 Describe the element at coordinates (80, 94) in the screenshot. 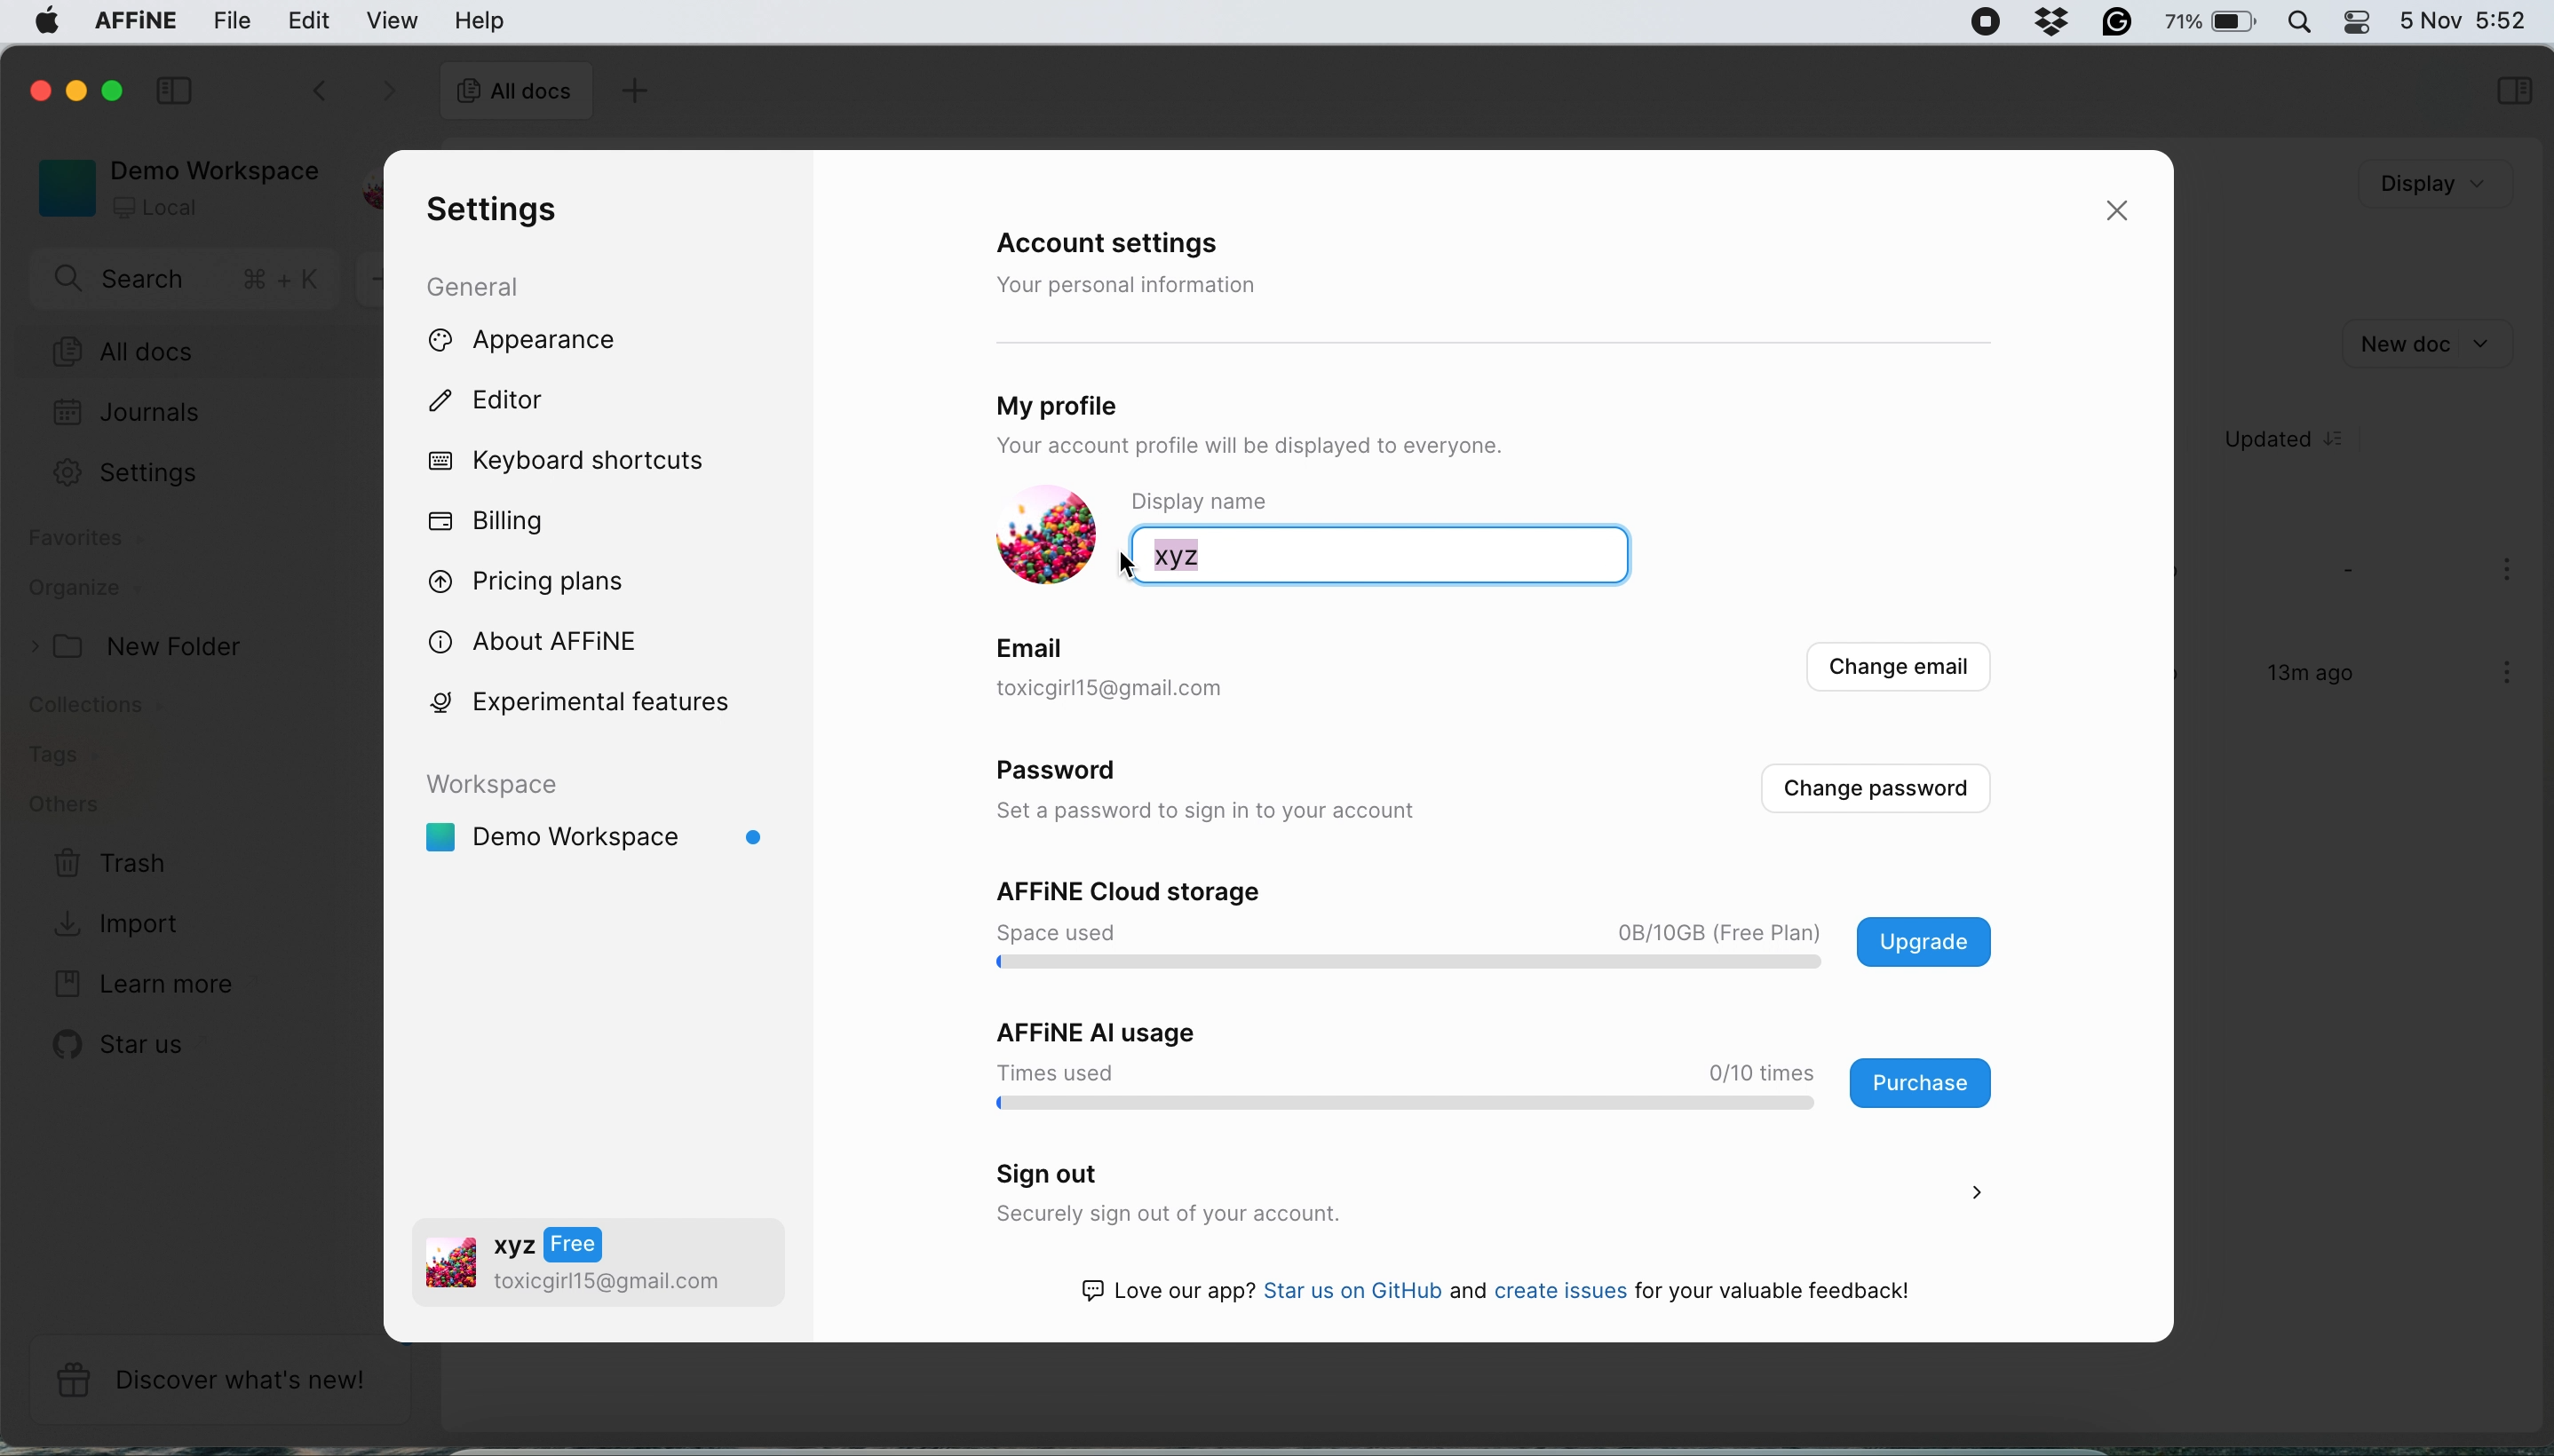

I see `minimise` at that location.